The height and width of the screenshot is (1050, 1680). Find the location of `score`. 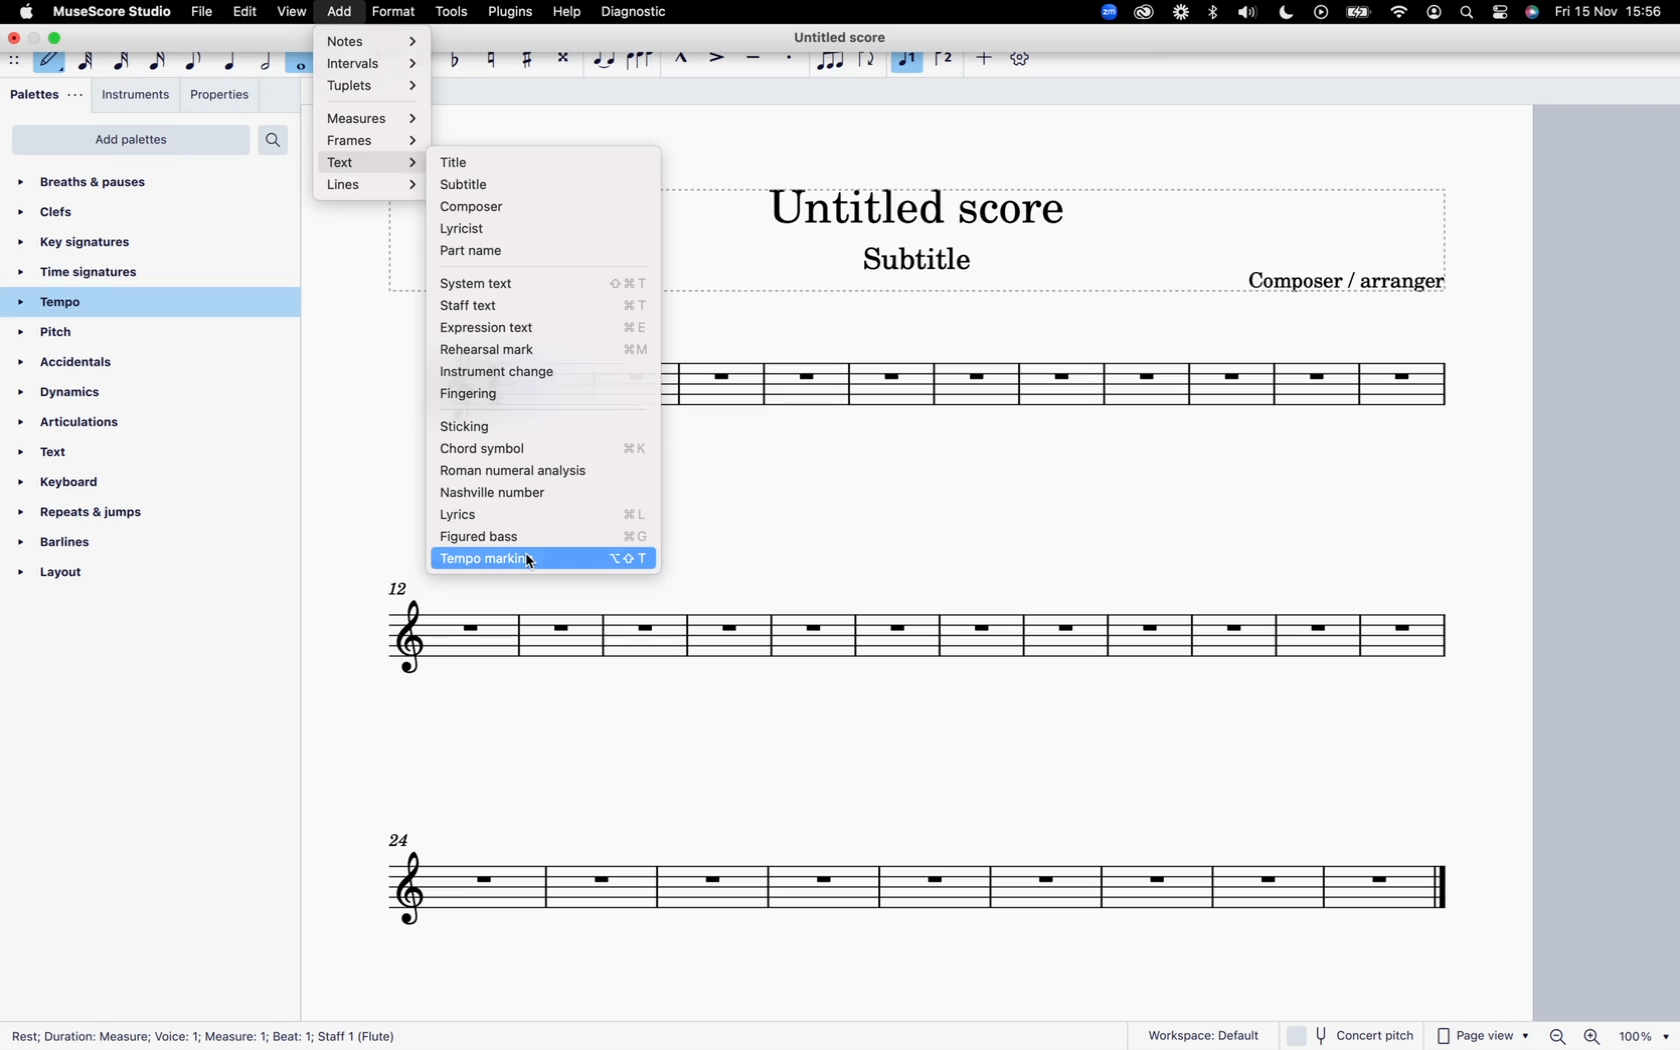

score is located at coordinates (1080, 392).